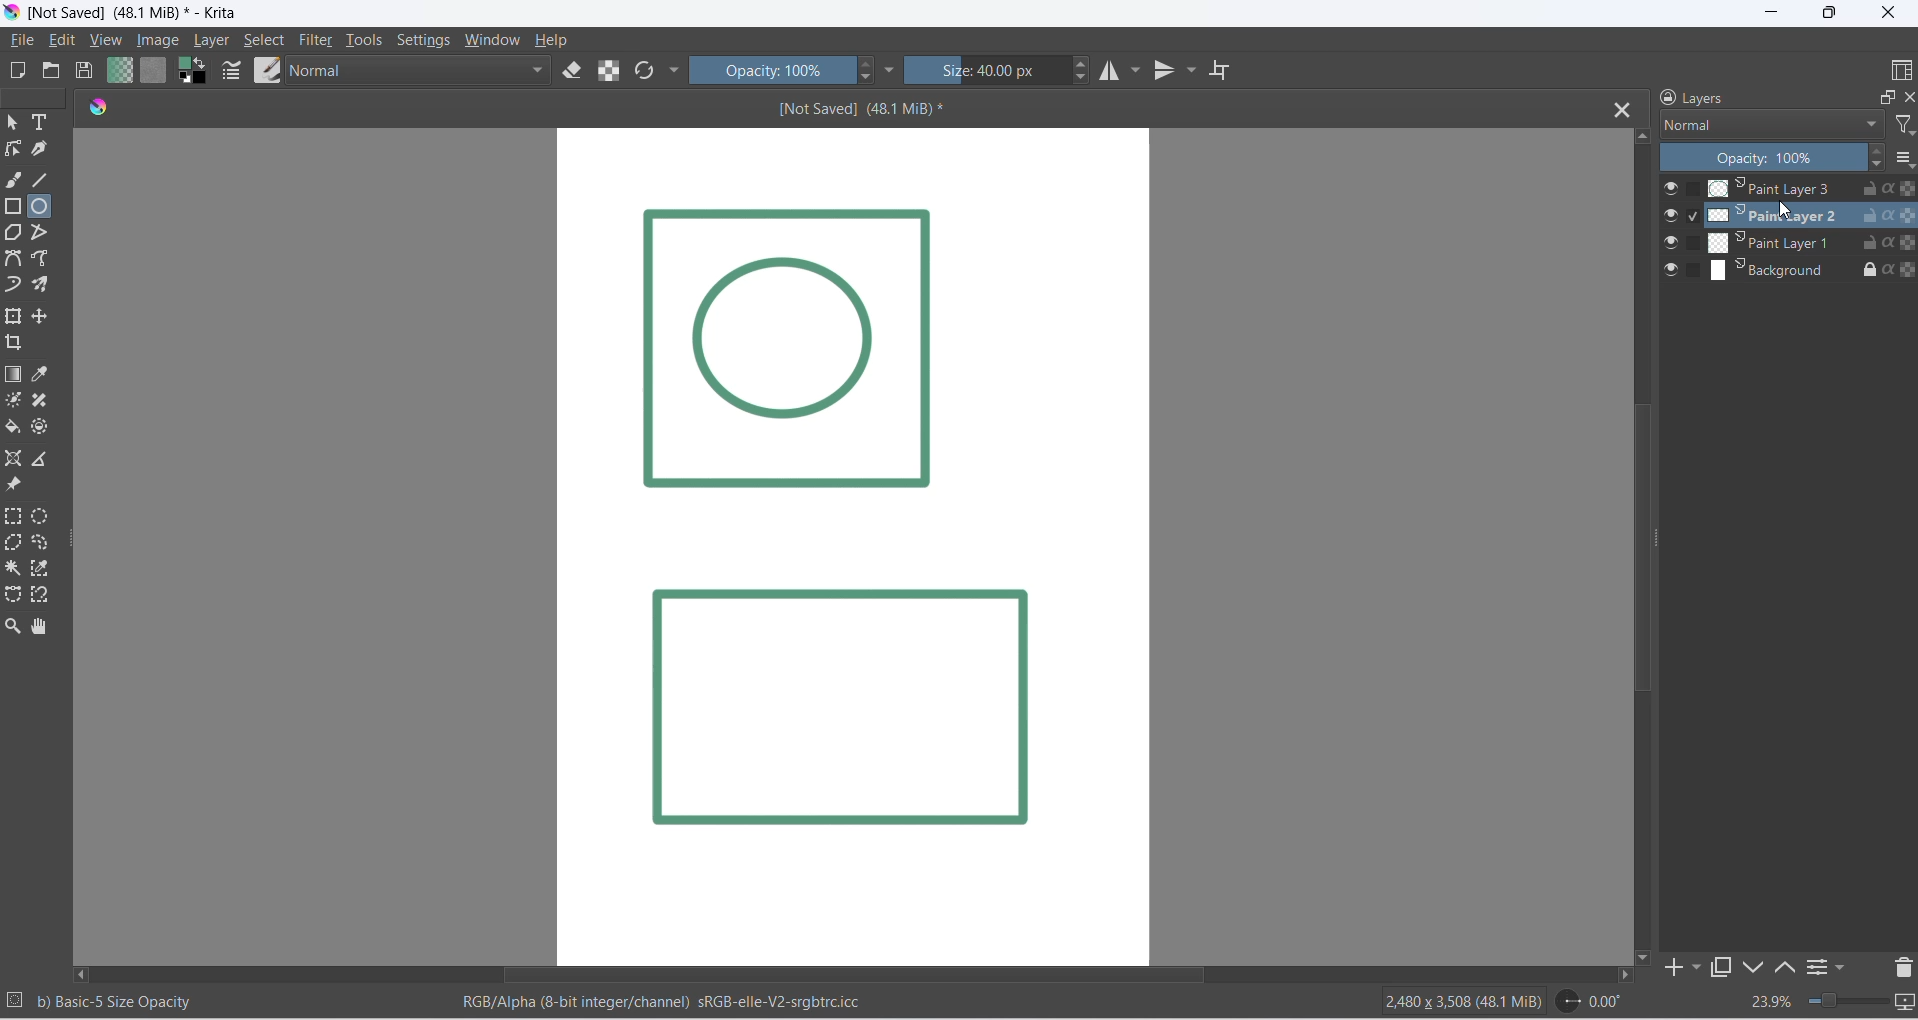  I want to click on Image Layer 1, so click(789, 356).